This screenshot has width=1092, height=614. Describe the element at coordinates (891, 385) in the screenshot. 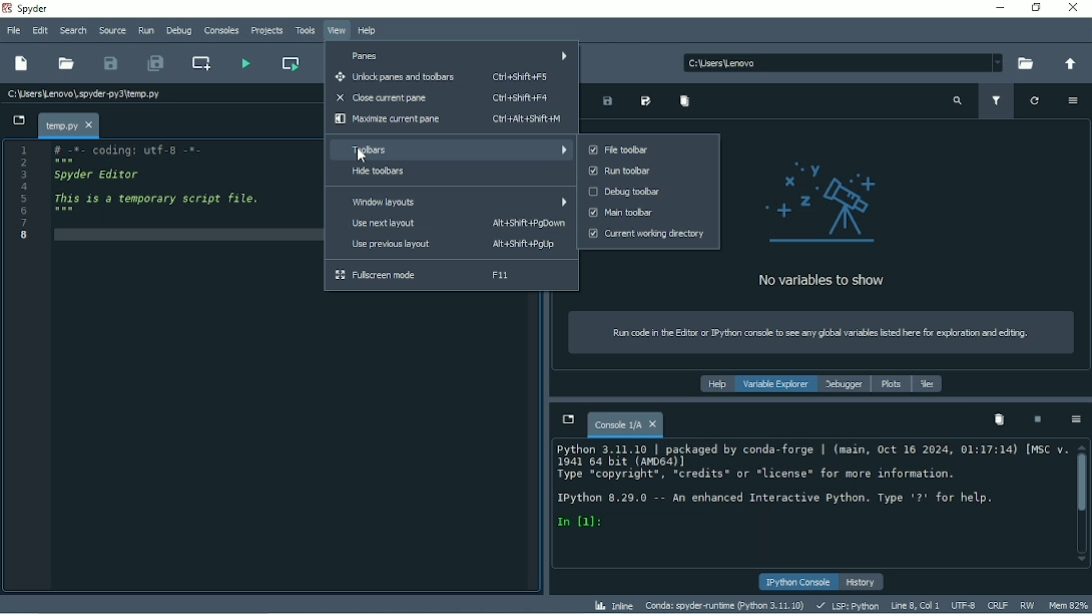

I see `Plots` at that location.